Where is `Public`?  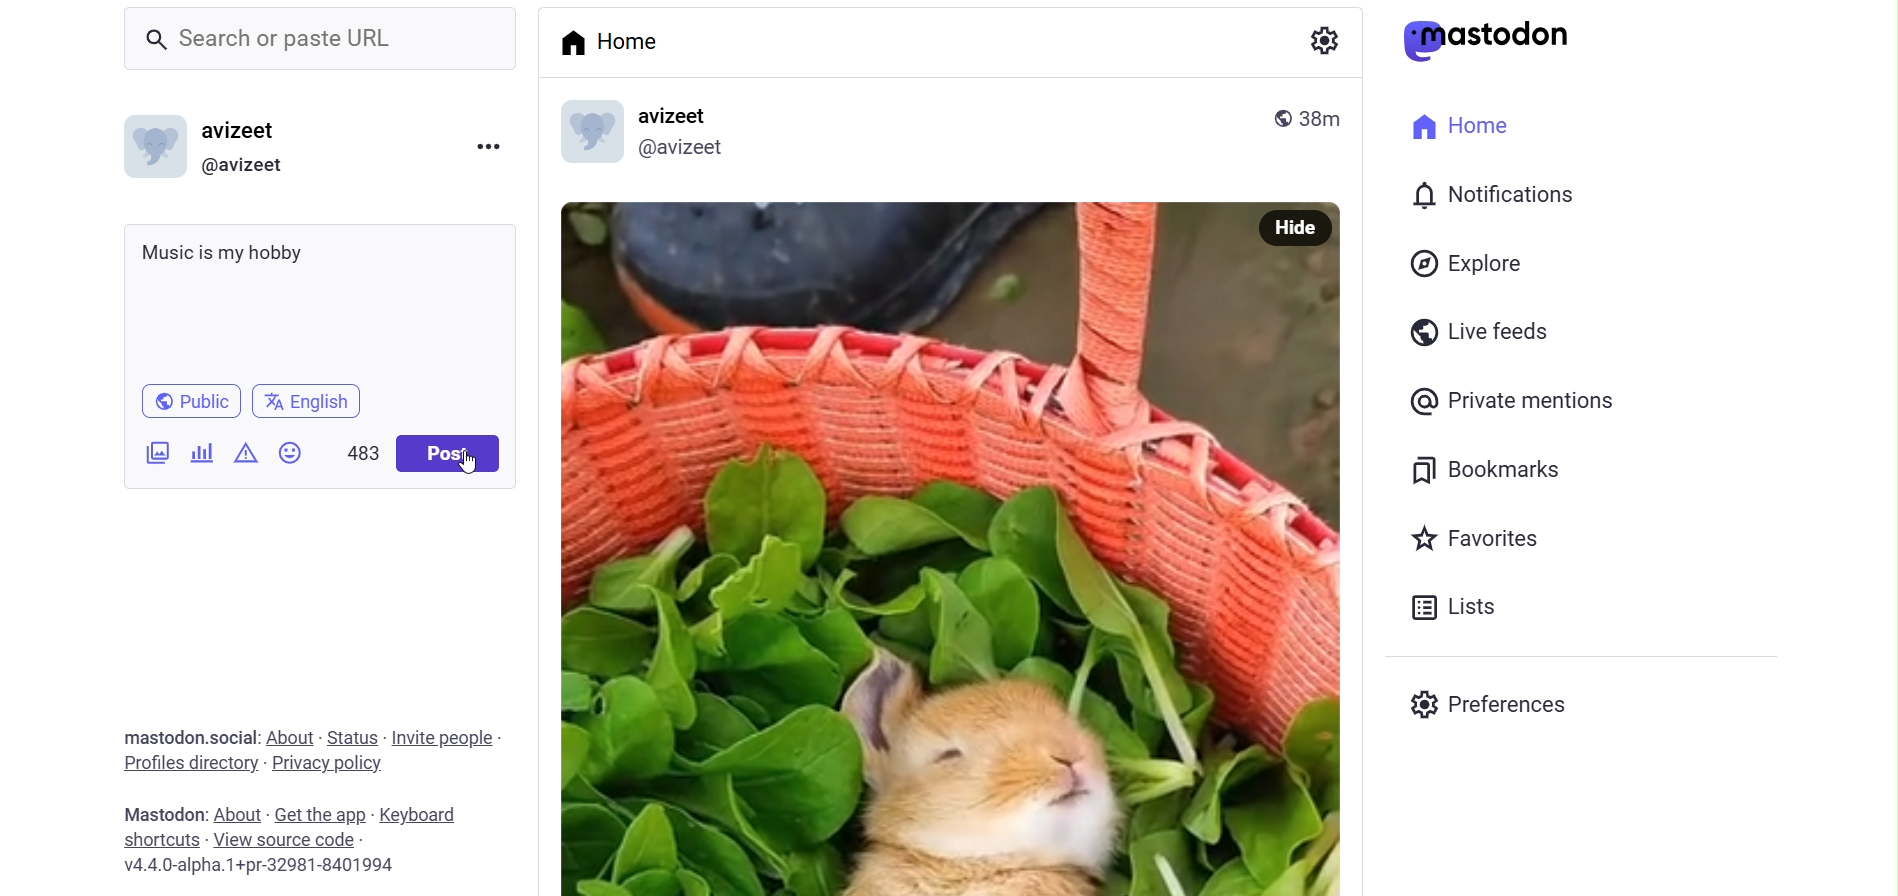 Public is located at coordinates (194, 399).